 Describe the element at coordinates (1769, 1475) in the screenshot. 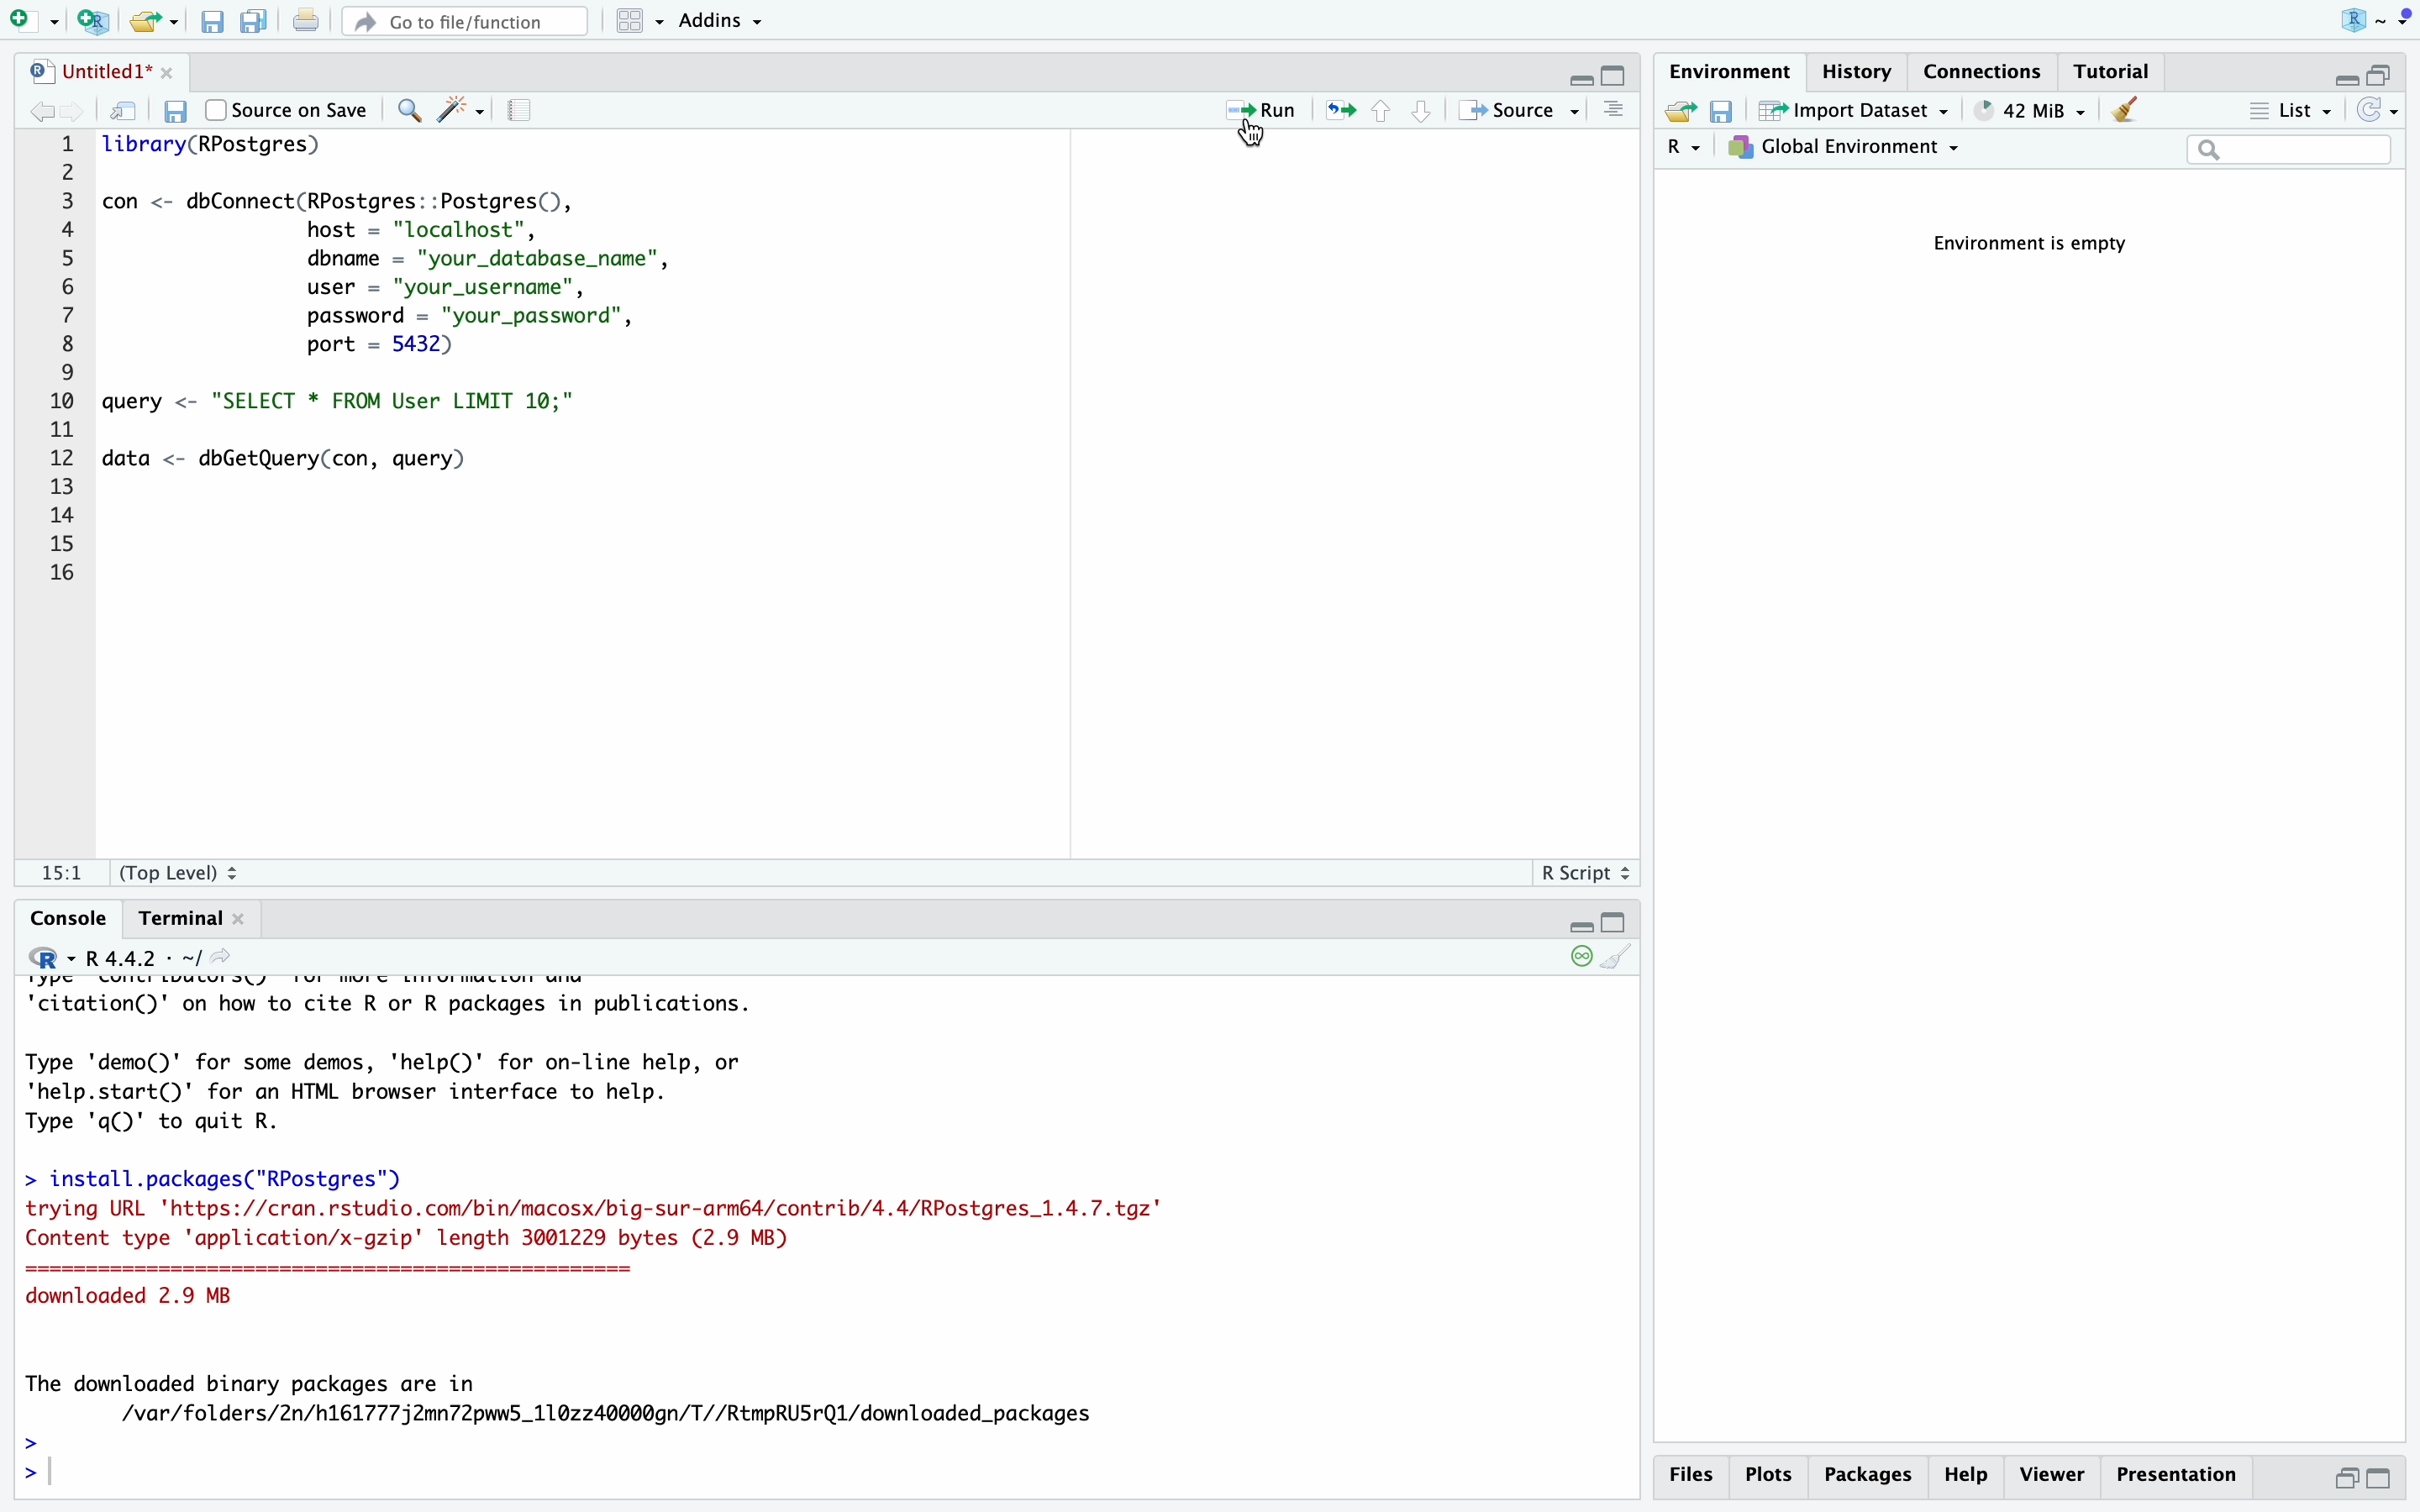

I see `plots` at that location.